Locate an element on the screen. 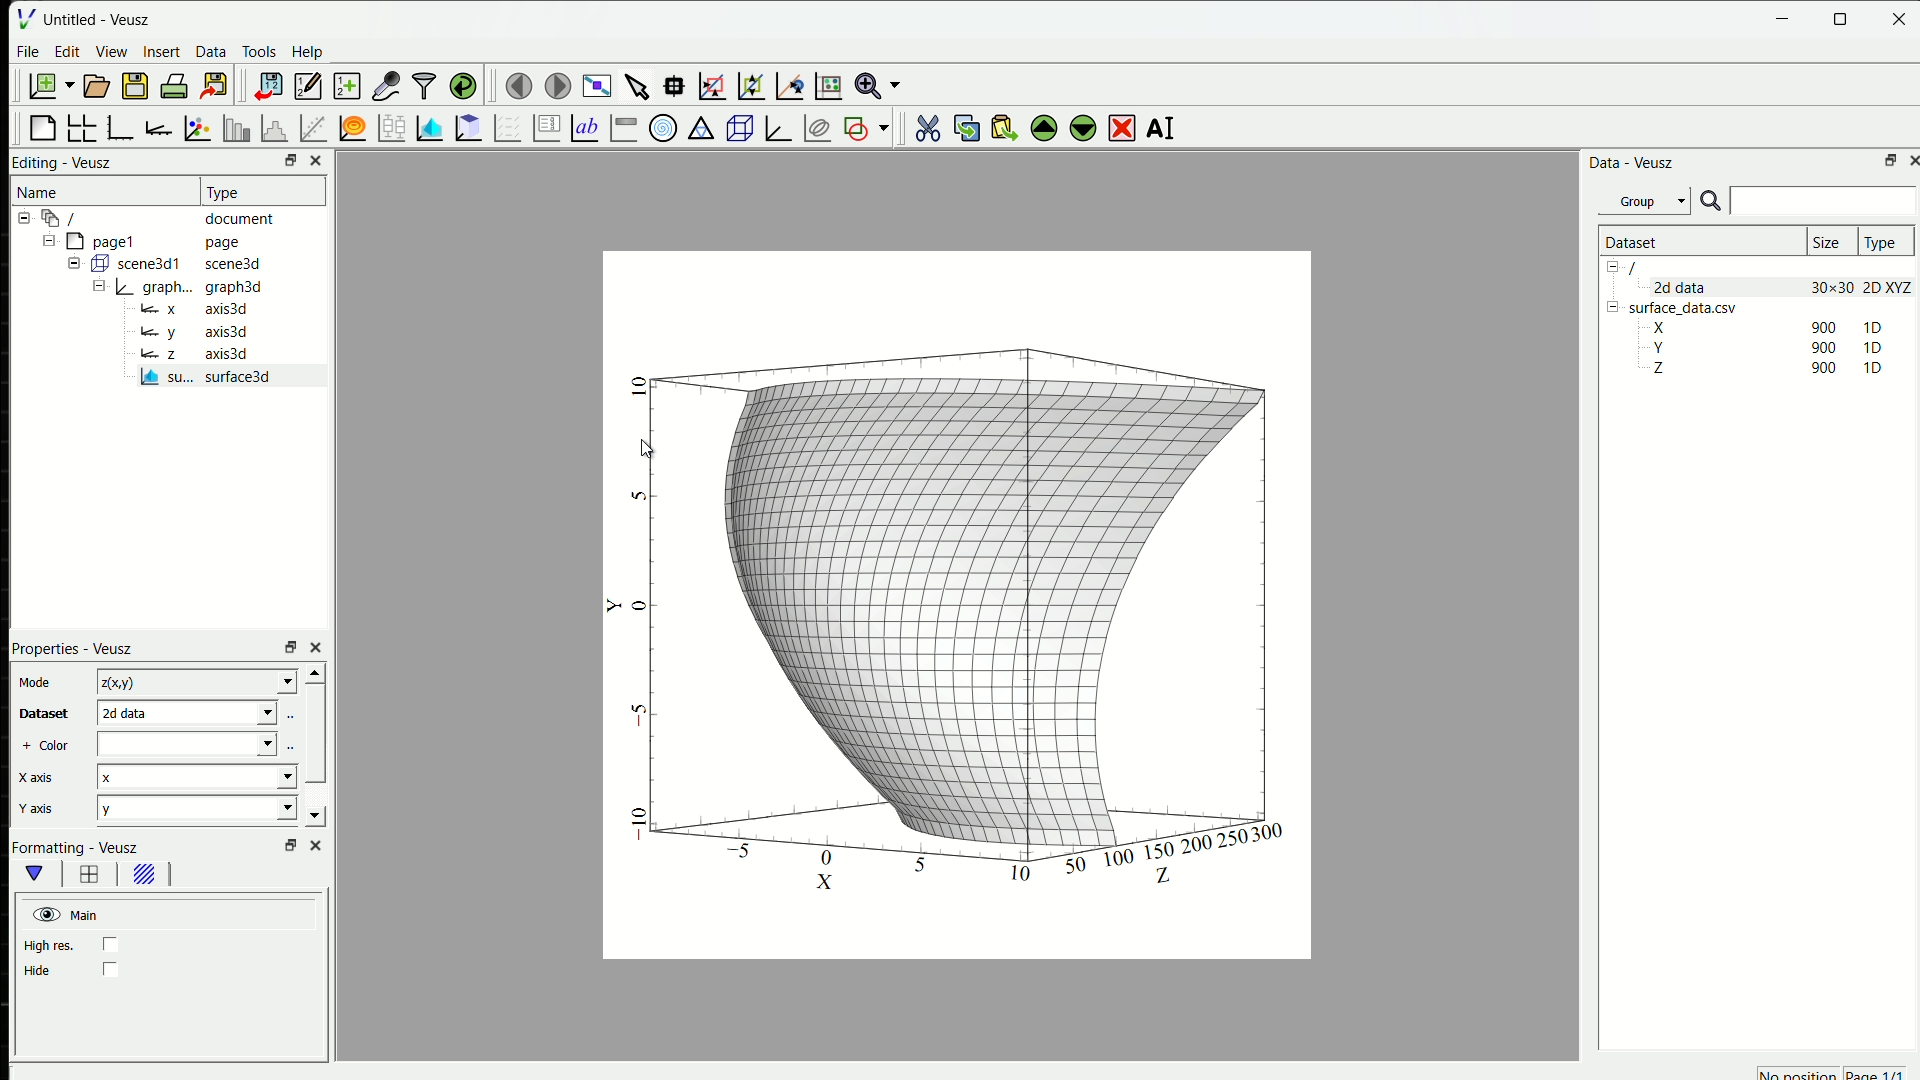 This screenshot has height=1080, width=1920. axis3d is located at coordinates (226, 354).